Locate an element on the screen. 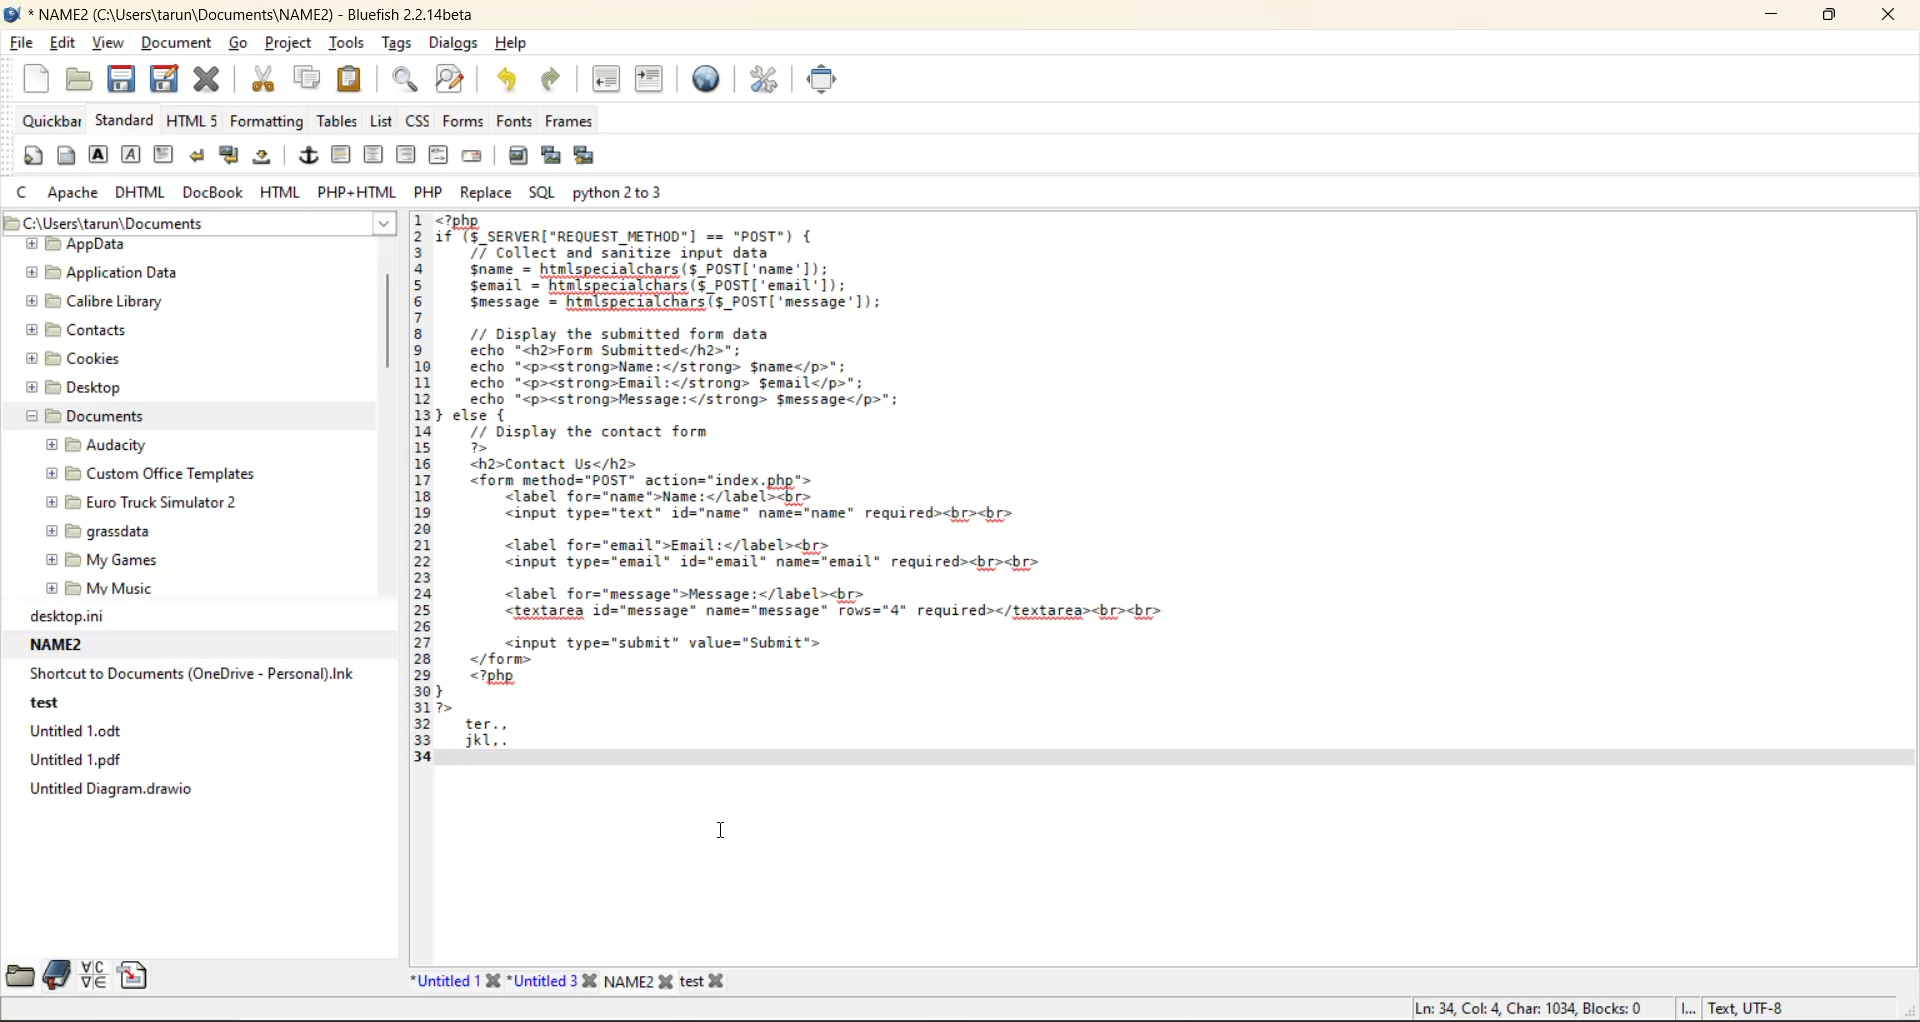  html comment is located at coordinates (442, 156).